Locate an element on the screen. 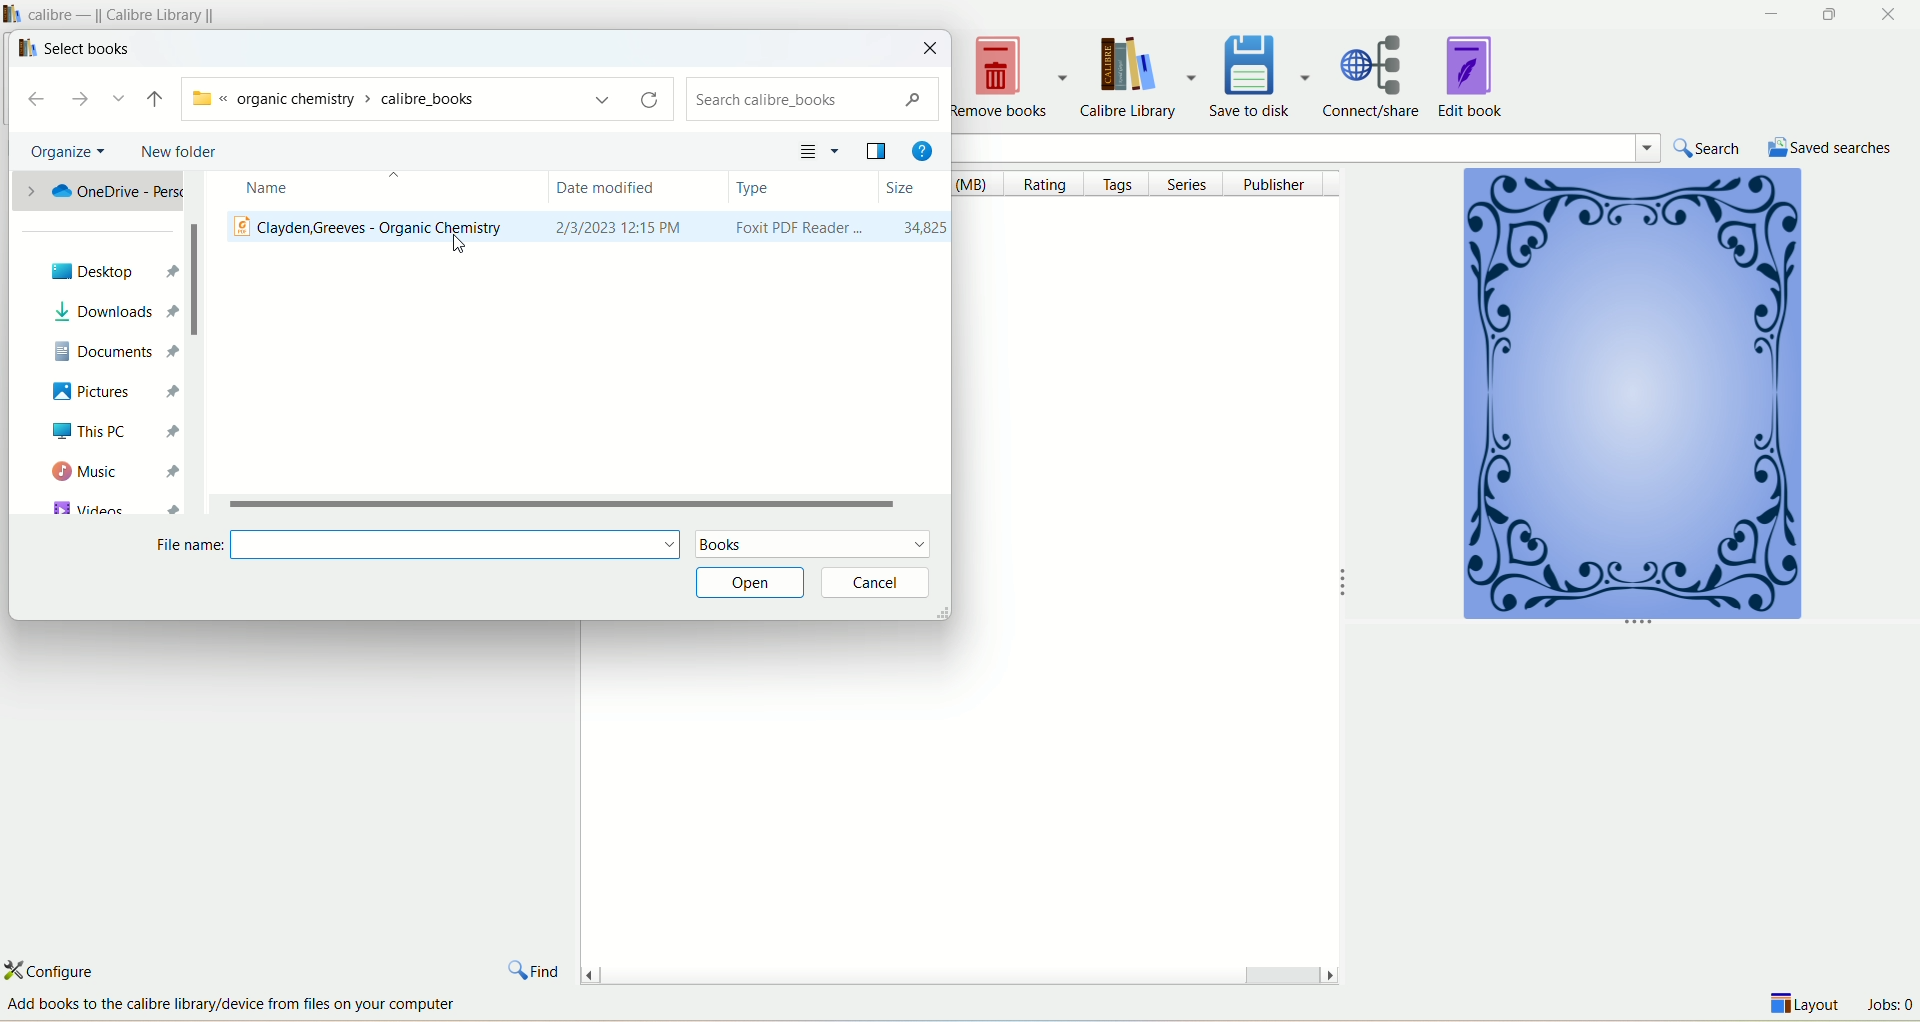 The height and width of the screenshot is (1022, 1920). search is located at coordinates (813, 101).